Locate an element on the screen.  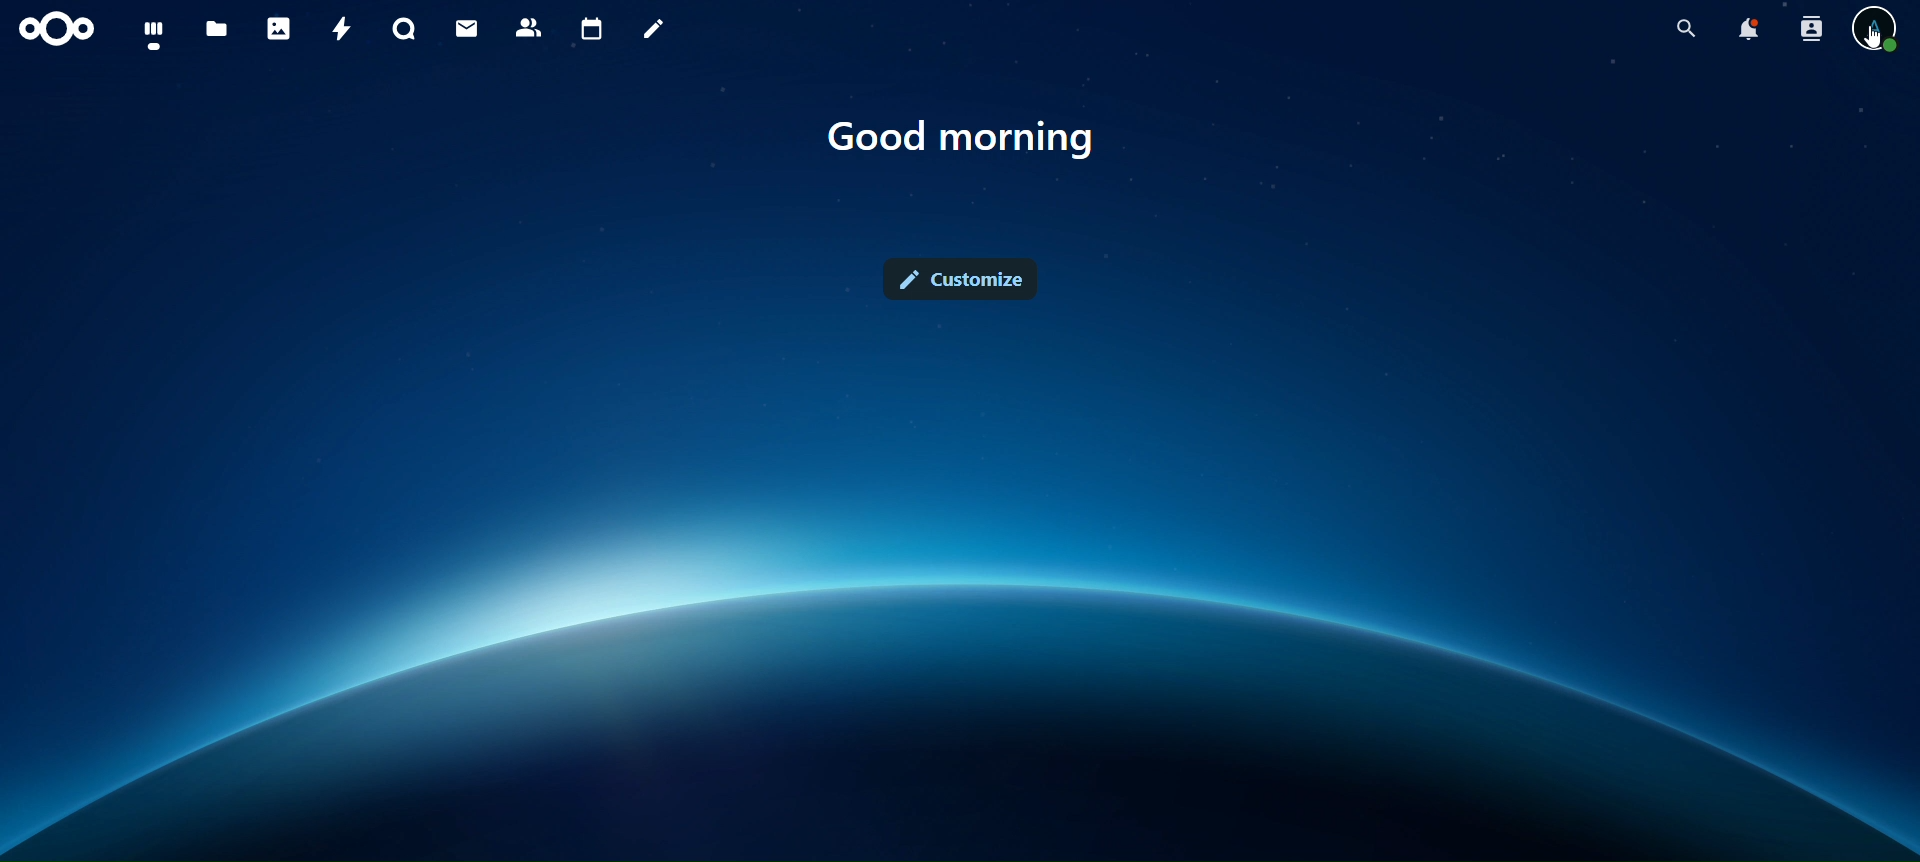
calendar is located at coordinates (595, 30).